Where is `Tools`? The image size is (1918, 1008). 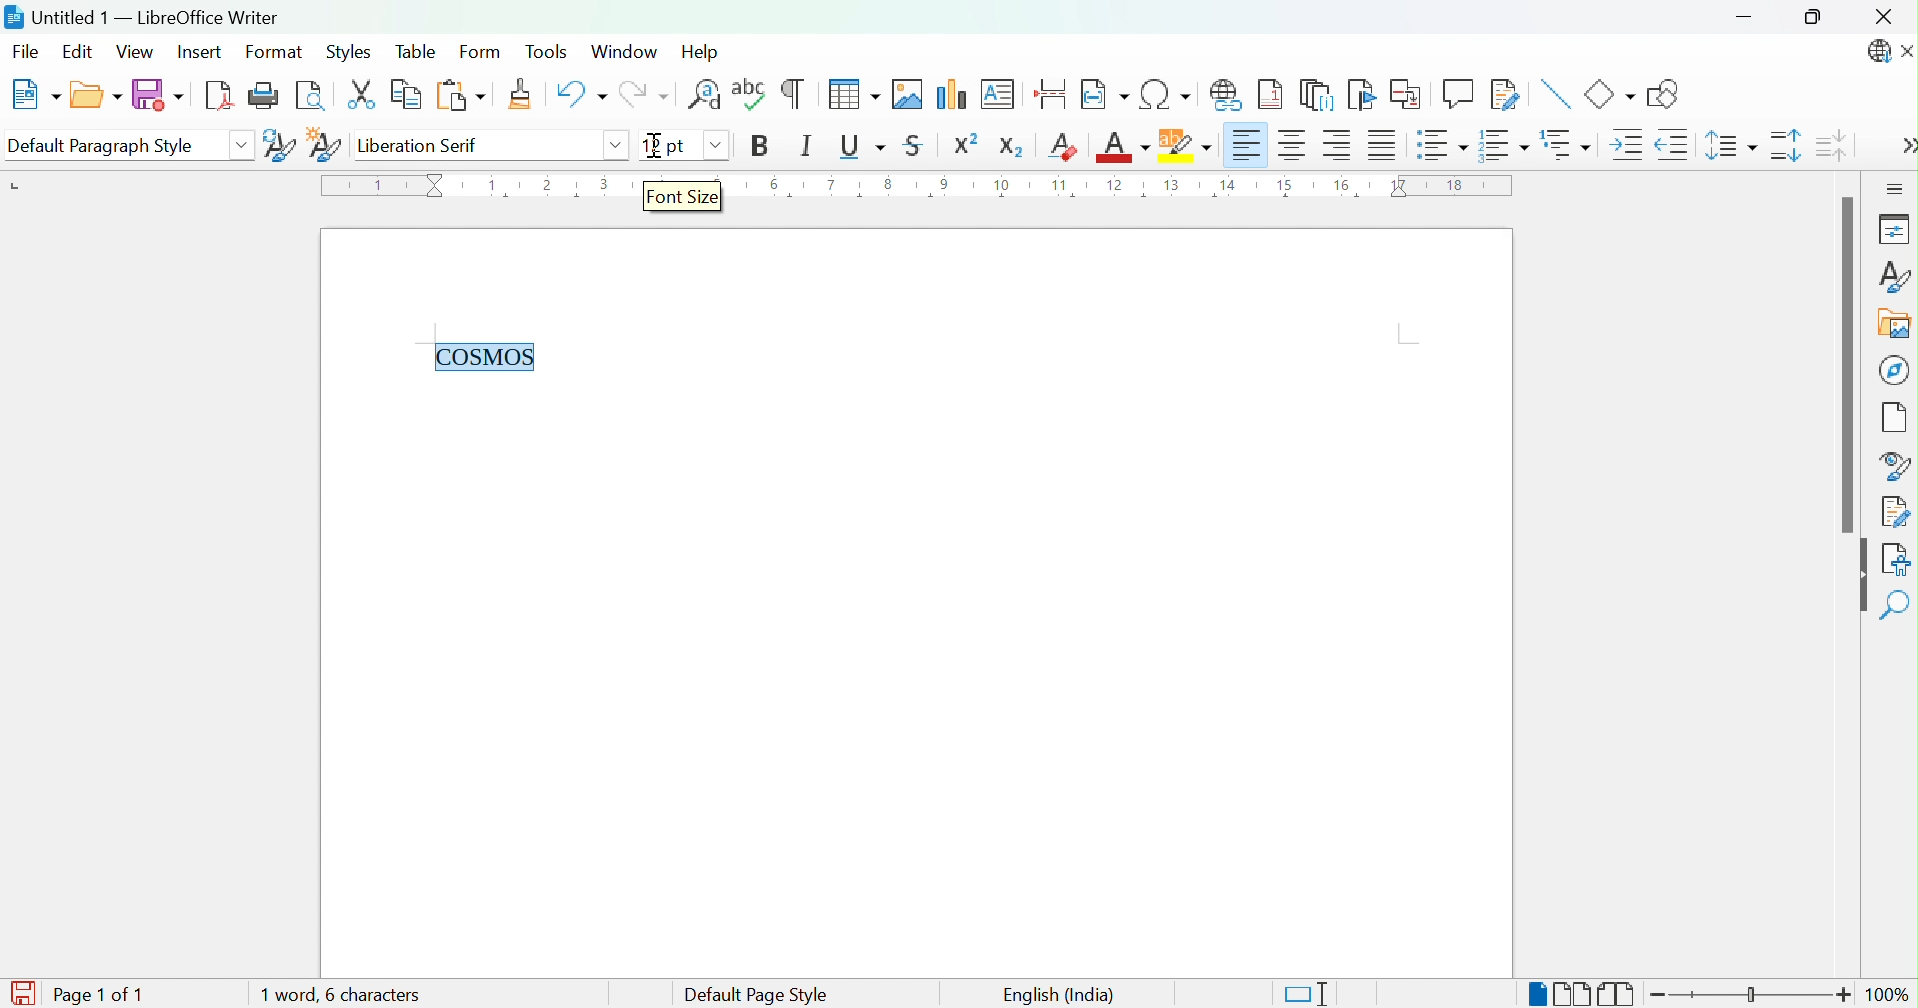 Tools is located at coordinates (549, 50).